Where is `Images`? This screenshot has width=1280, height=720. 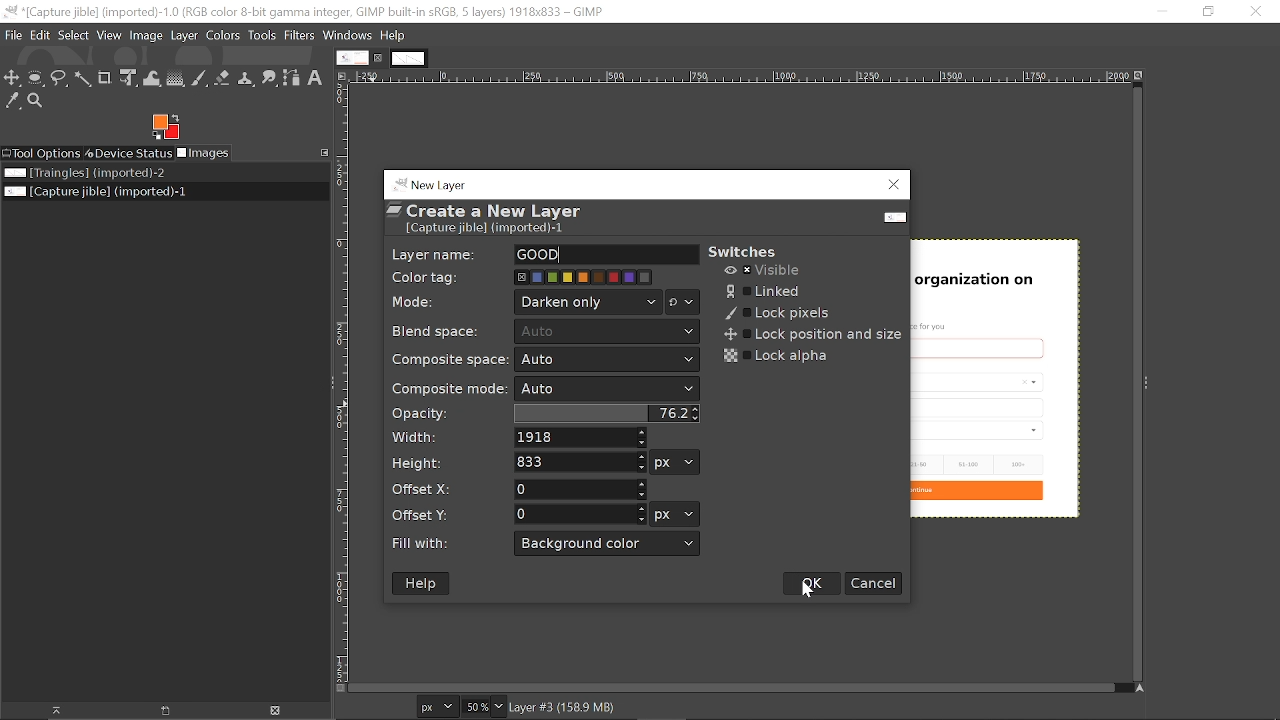
Images is located at coordinates (208, 154).